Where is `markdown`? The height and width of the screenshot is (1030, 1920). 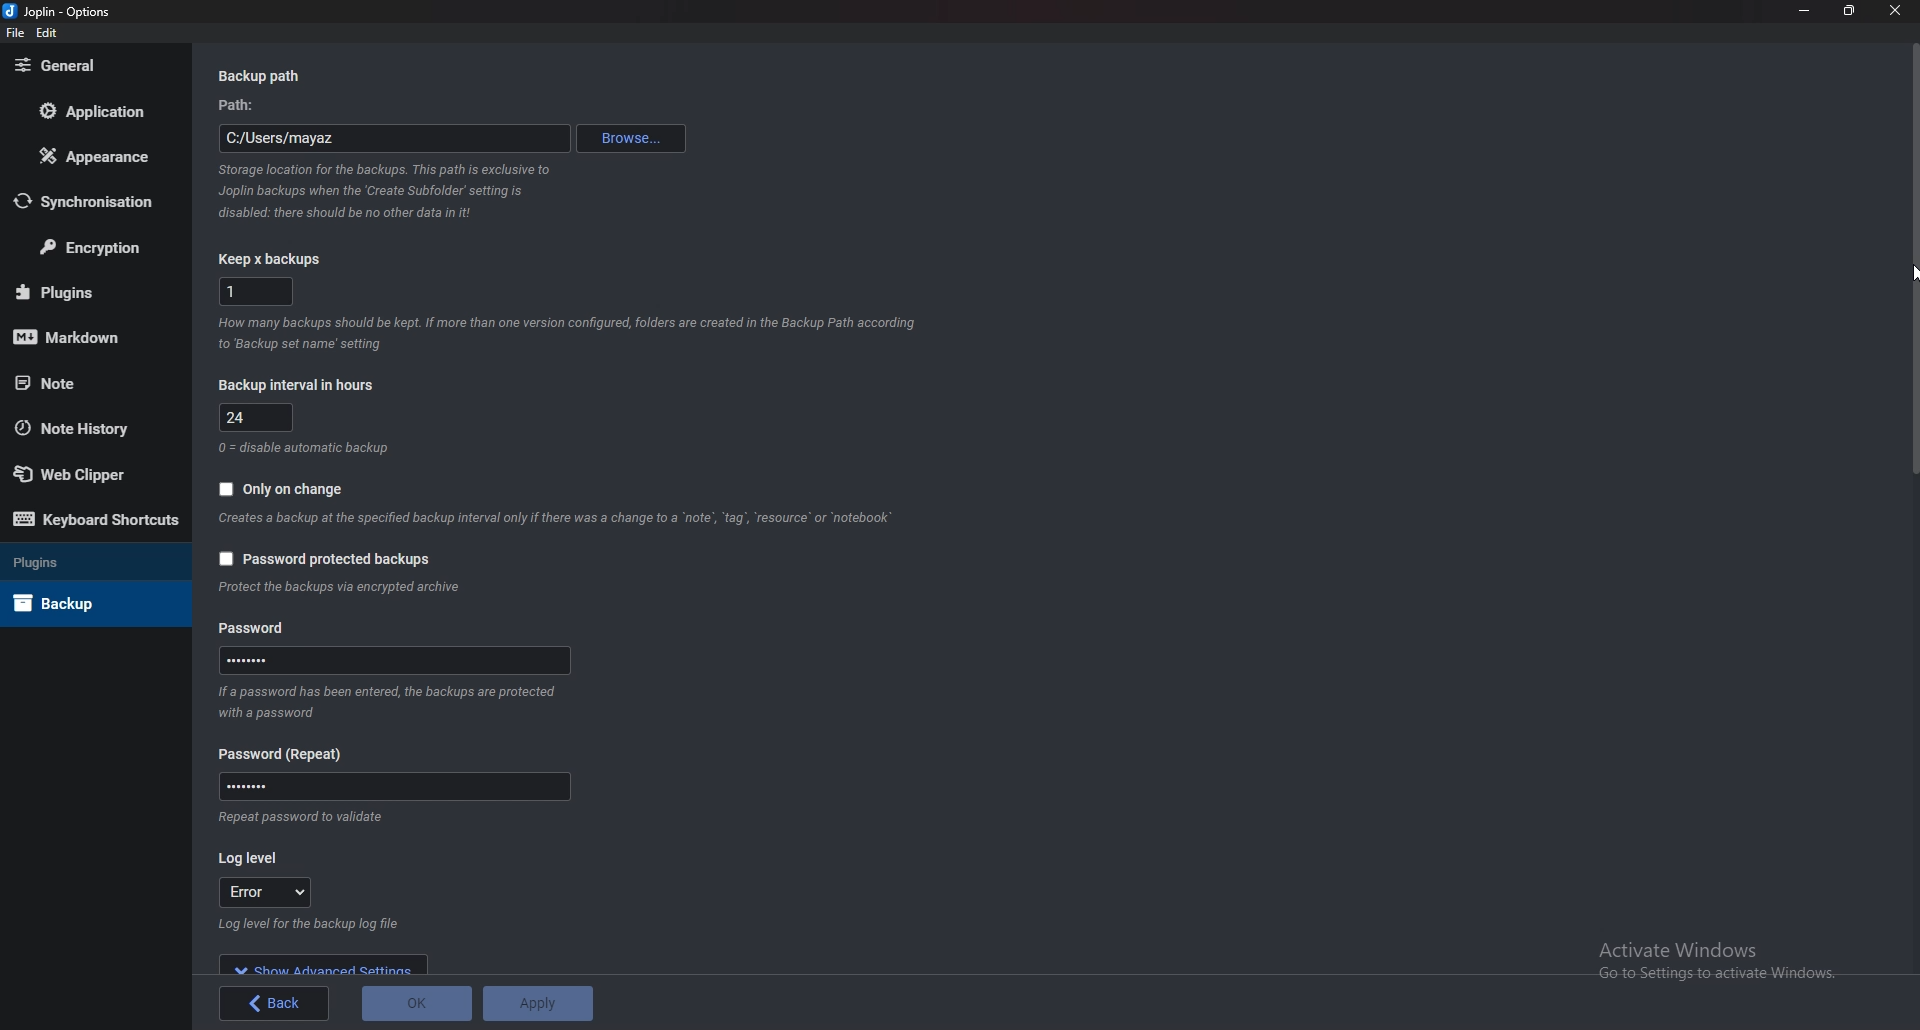
markdown is located at coordinates (88, 335).